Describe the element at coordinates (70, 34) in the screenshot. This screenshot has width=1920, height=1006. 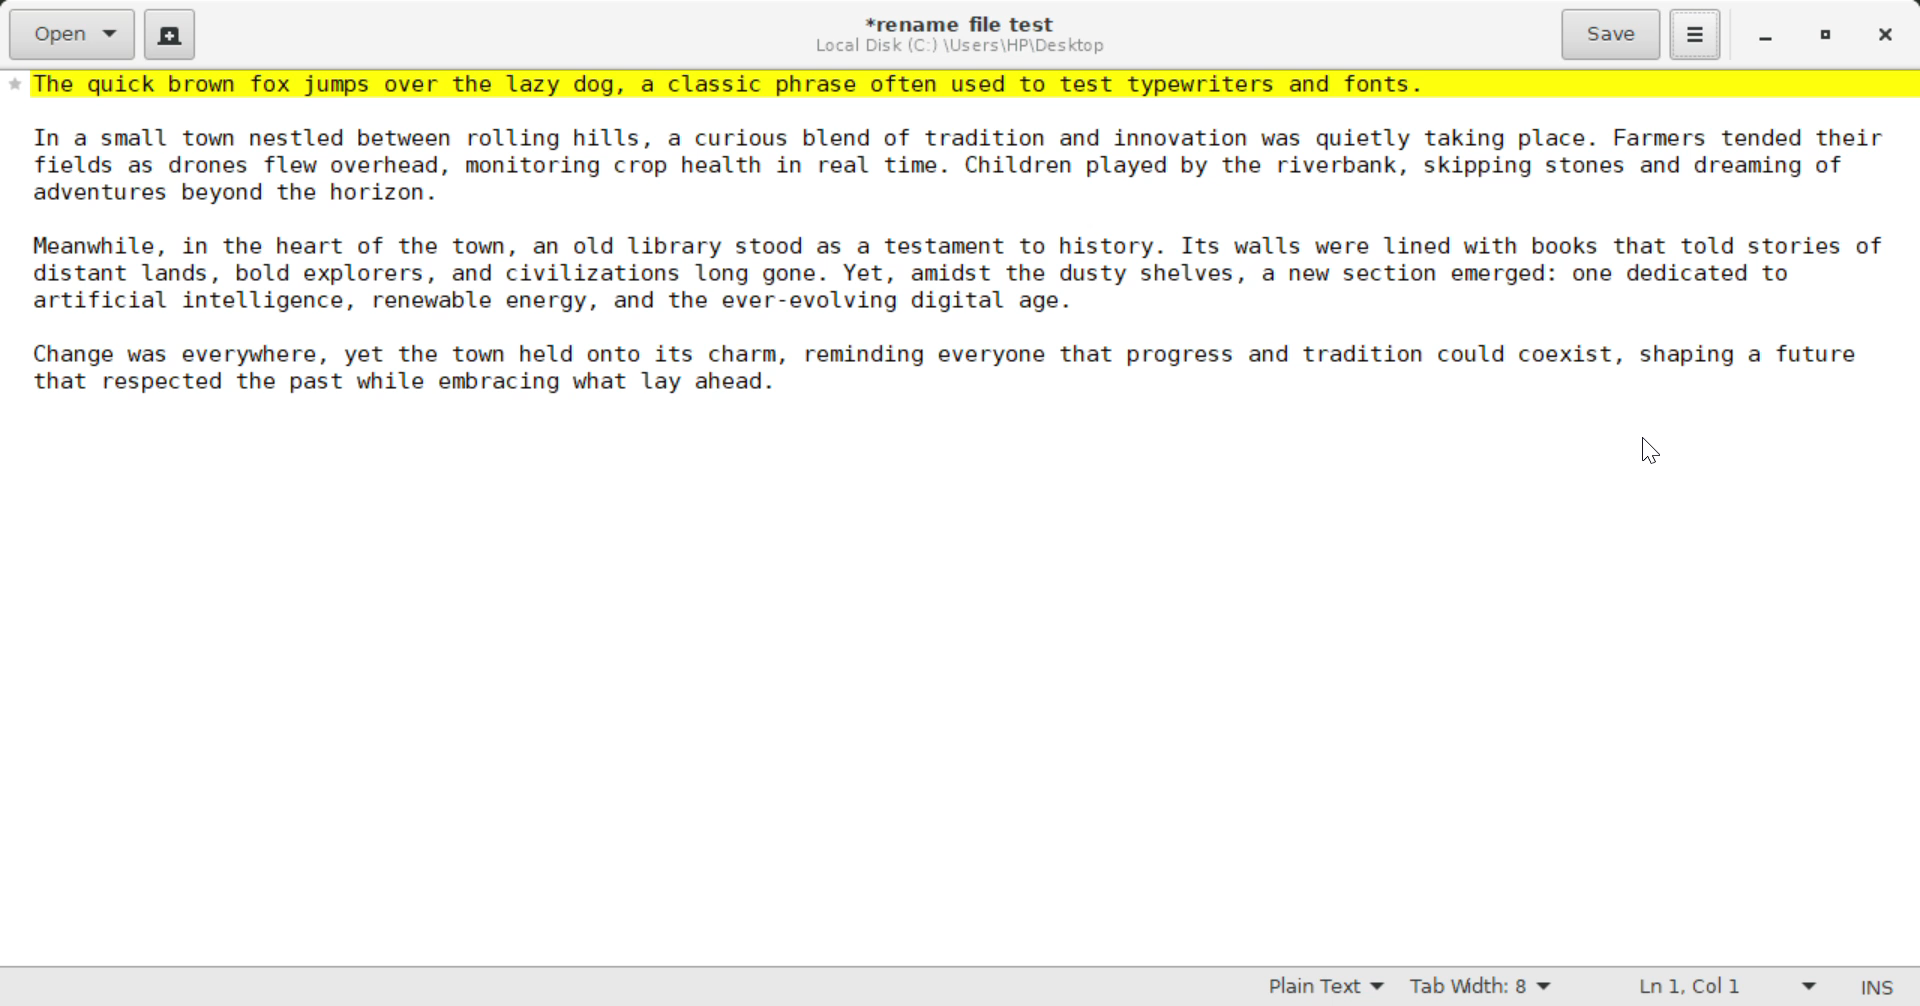
I see `Open Document` at that location.